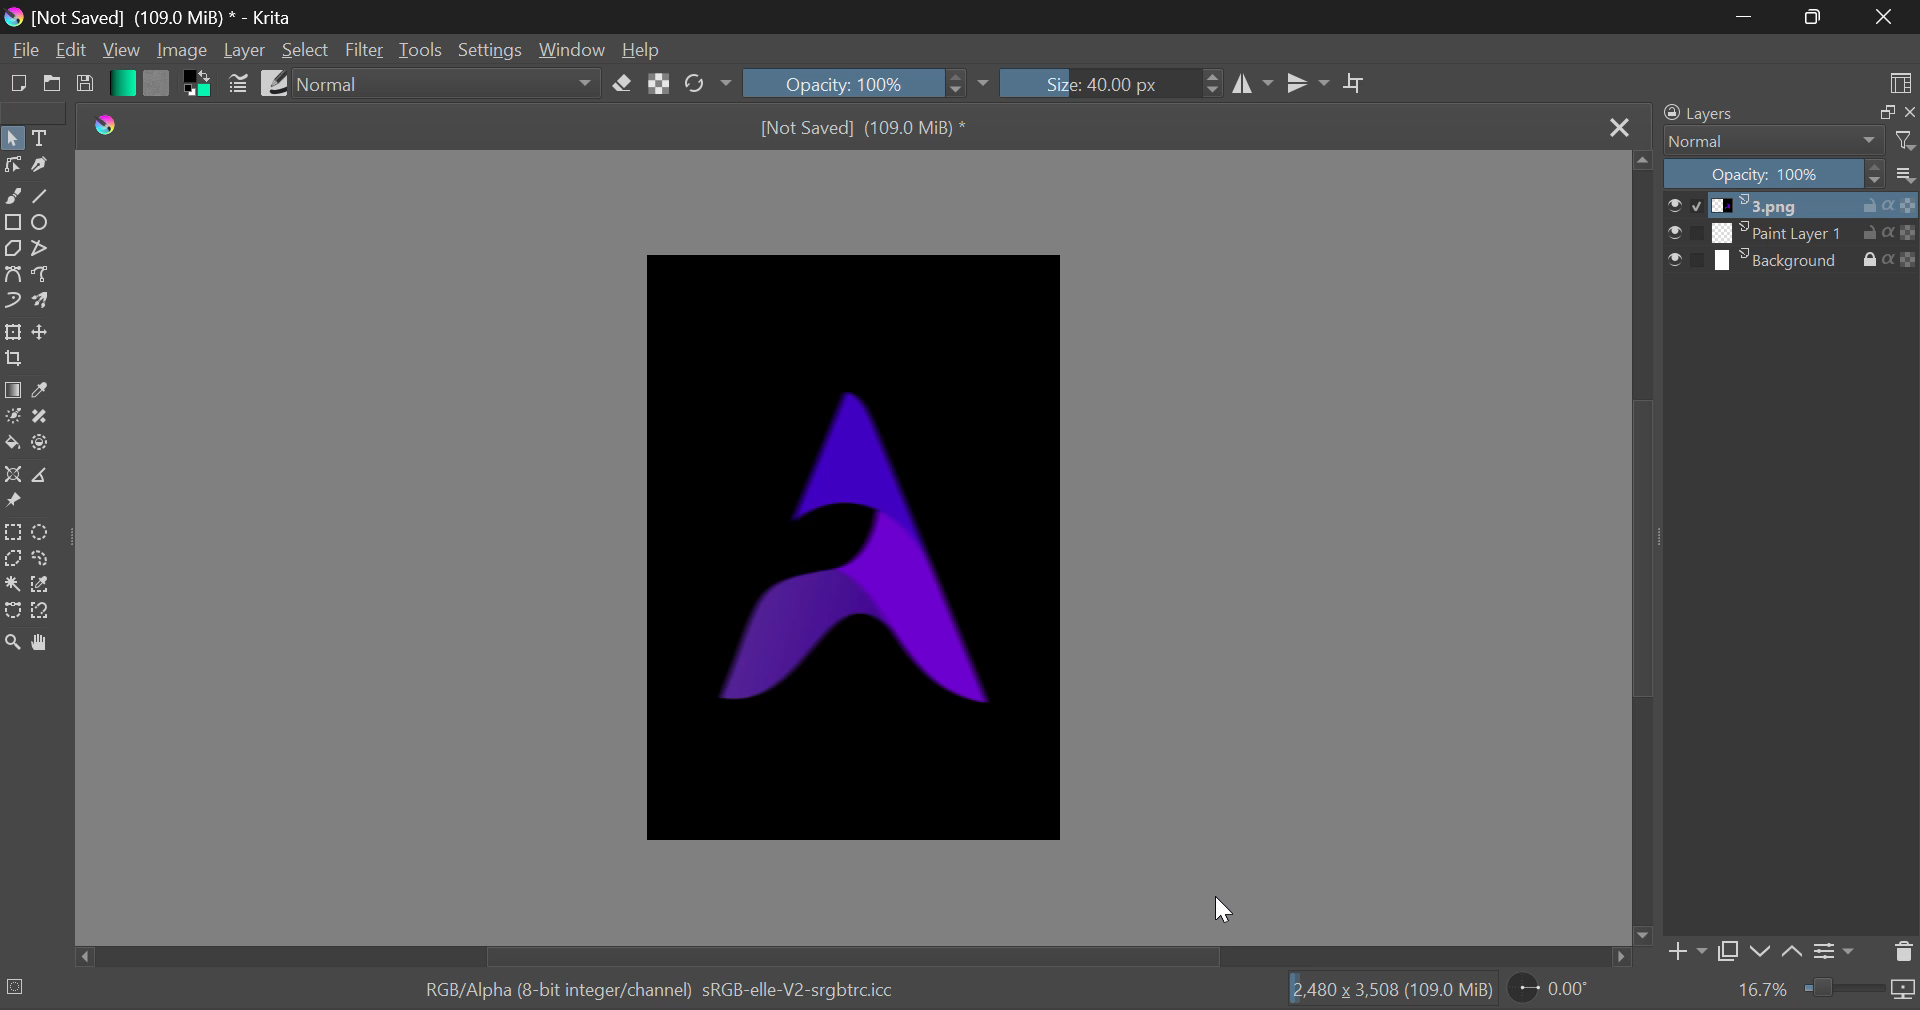 The height and width of the screenshot is (1010, 1920). I want to click on Reference Images, so click(13, 504).